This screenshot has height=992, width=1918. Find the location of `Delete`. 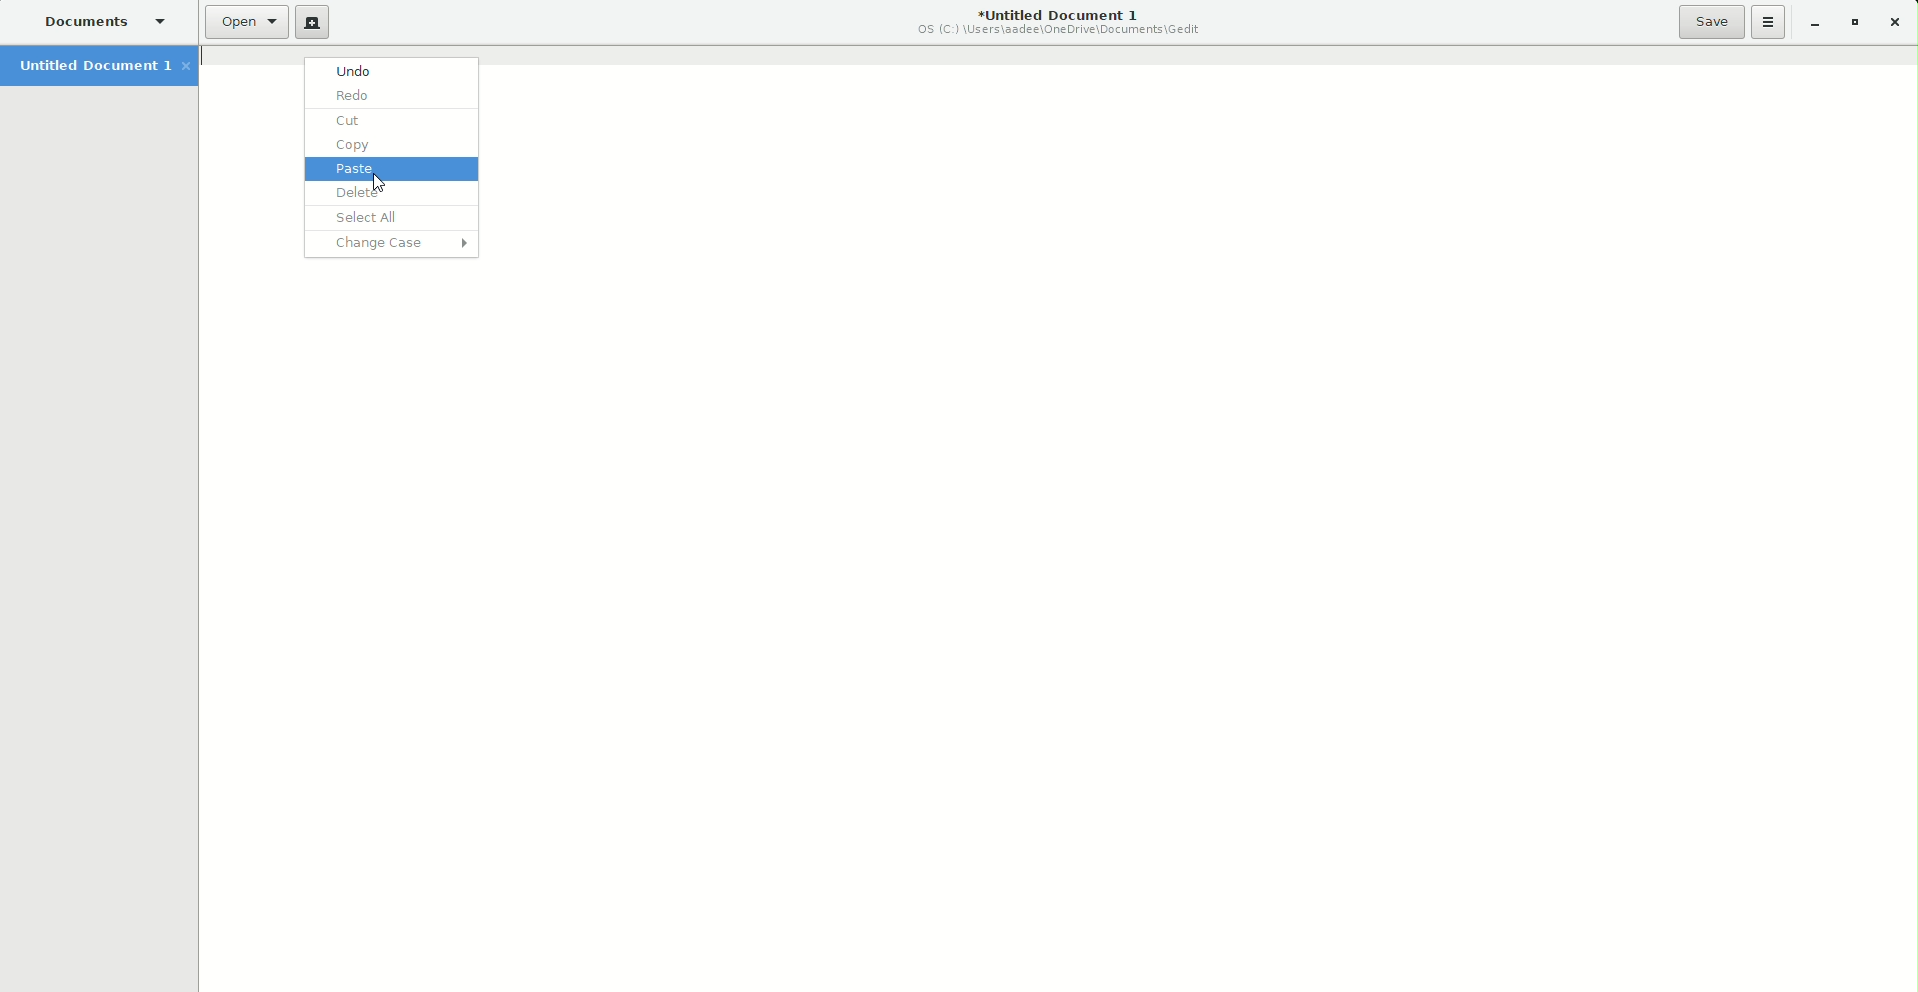

Delete is located at coordinates (389, 194).